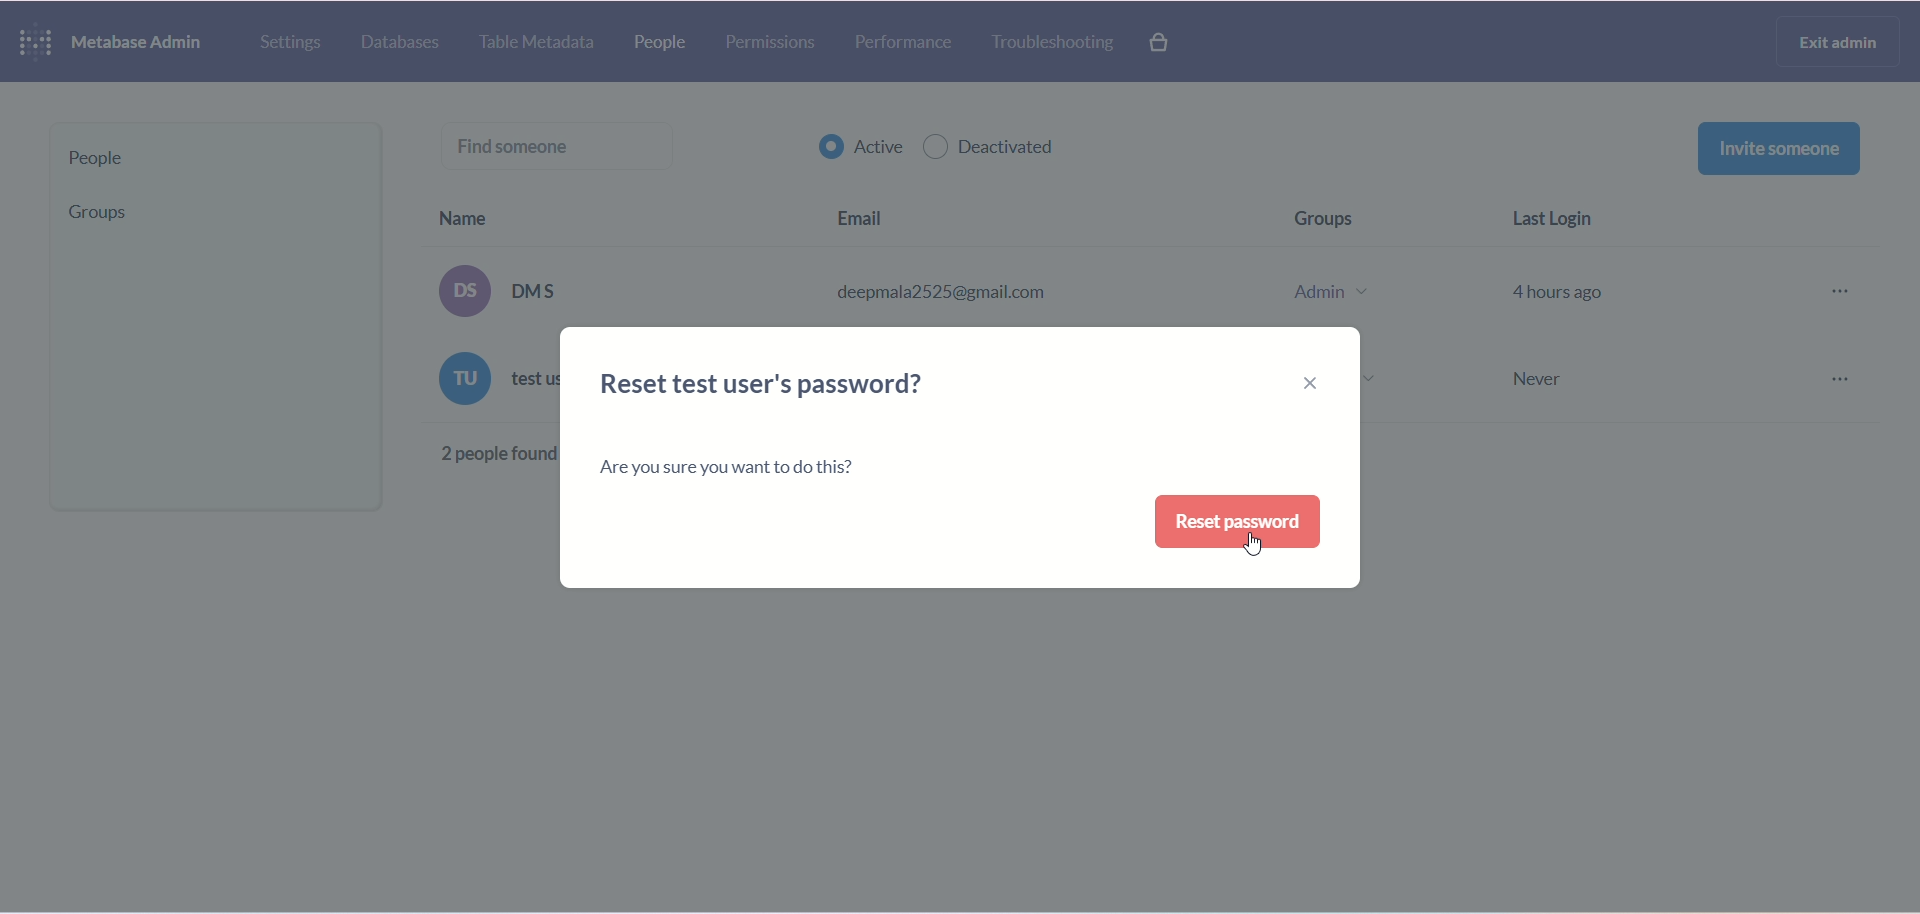  Describe the element at coordinates (907, 45) in the screenshot. I see `performance` at that location.